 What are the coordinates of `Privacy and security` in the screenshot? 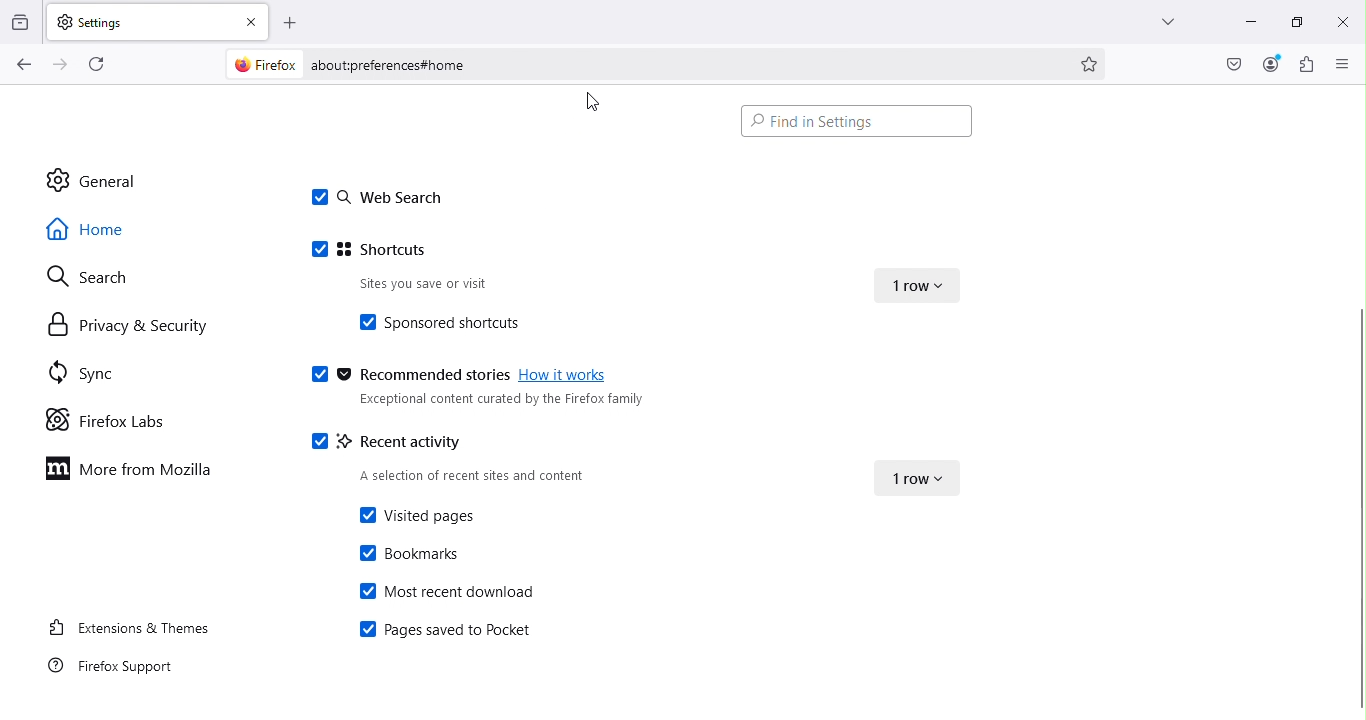 It's located at (127, 329).